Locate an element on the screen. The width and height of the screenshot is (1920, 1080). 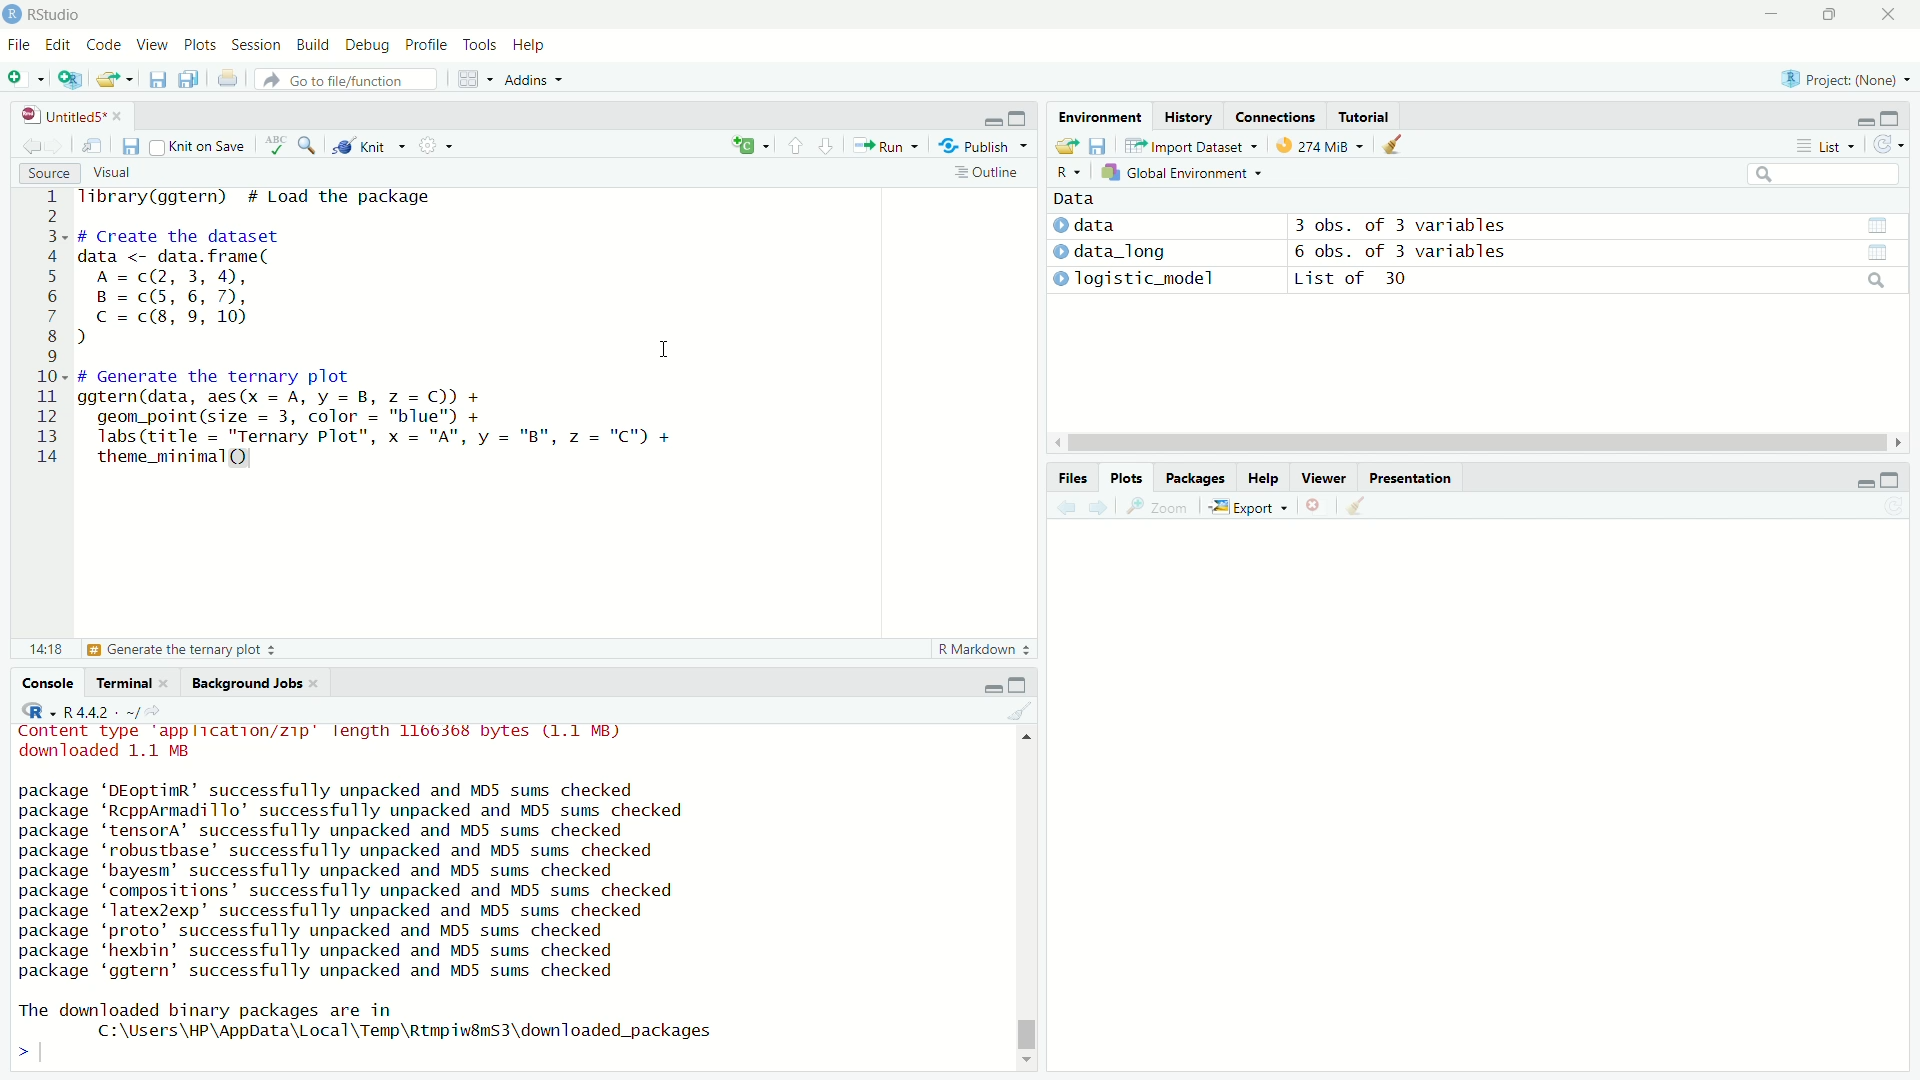
Help is located at coordinates (1259, 479).